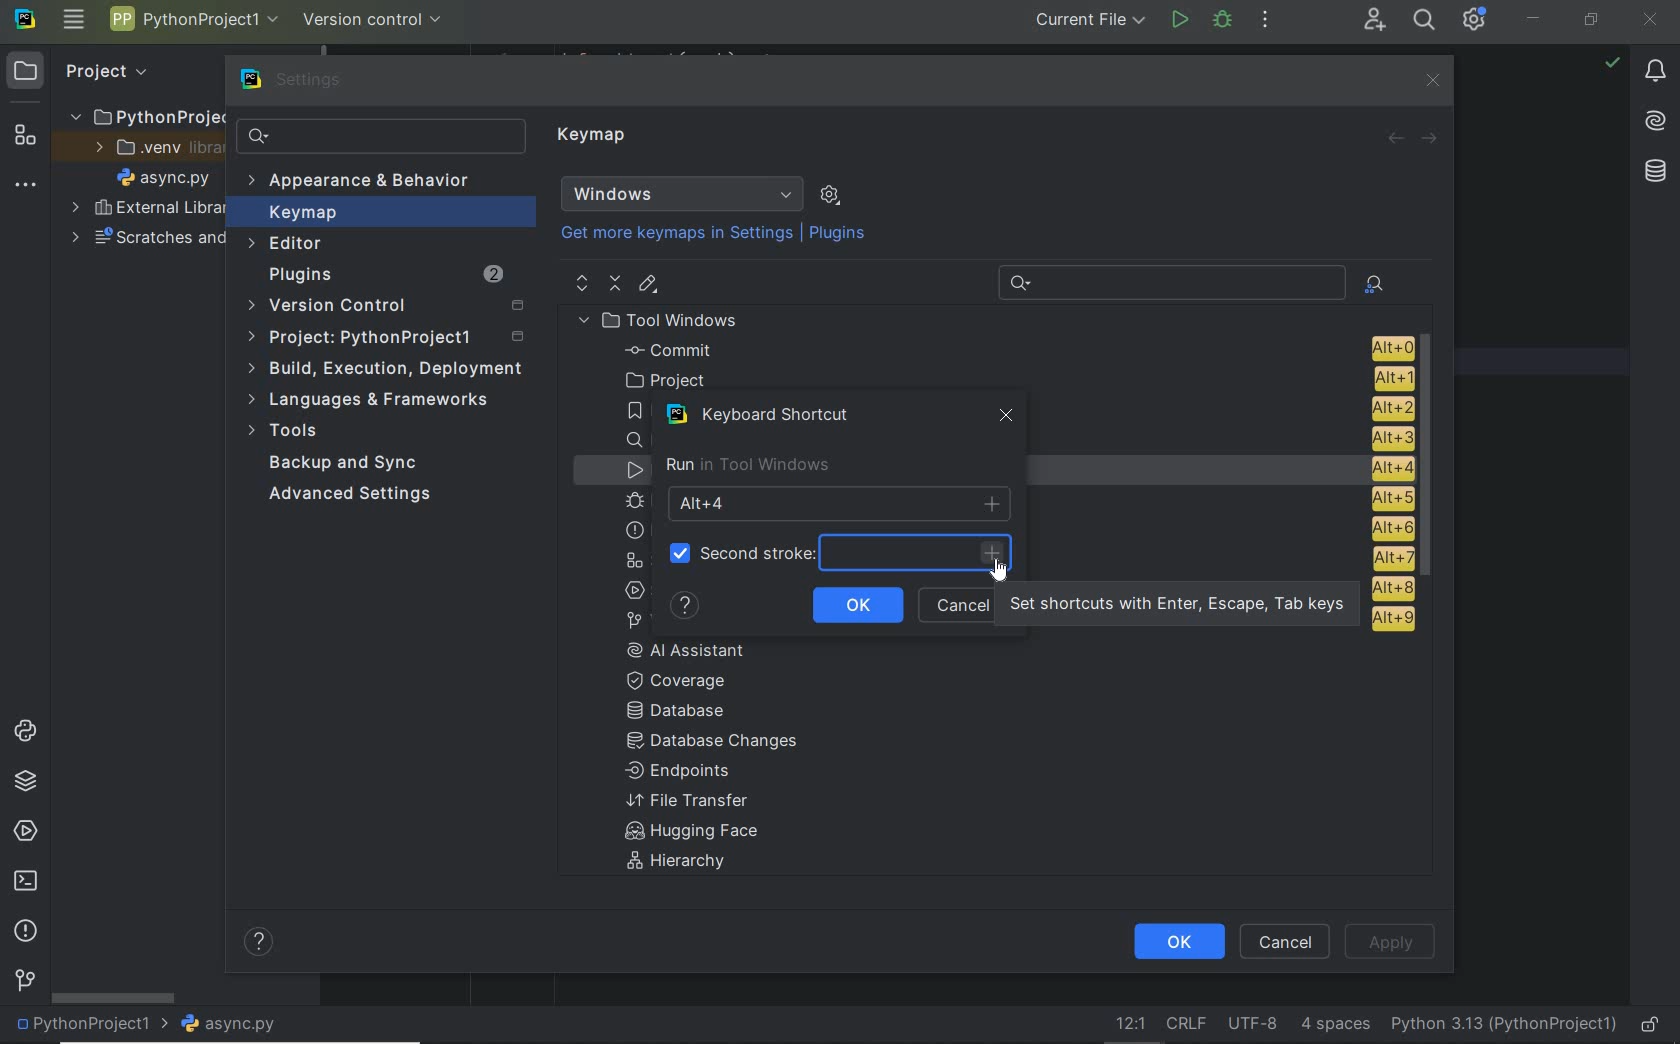  Describe the element at coordinates (1015, 350) in the screenshot. I see `Commit` at that location.